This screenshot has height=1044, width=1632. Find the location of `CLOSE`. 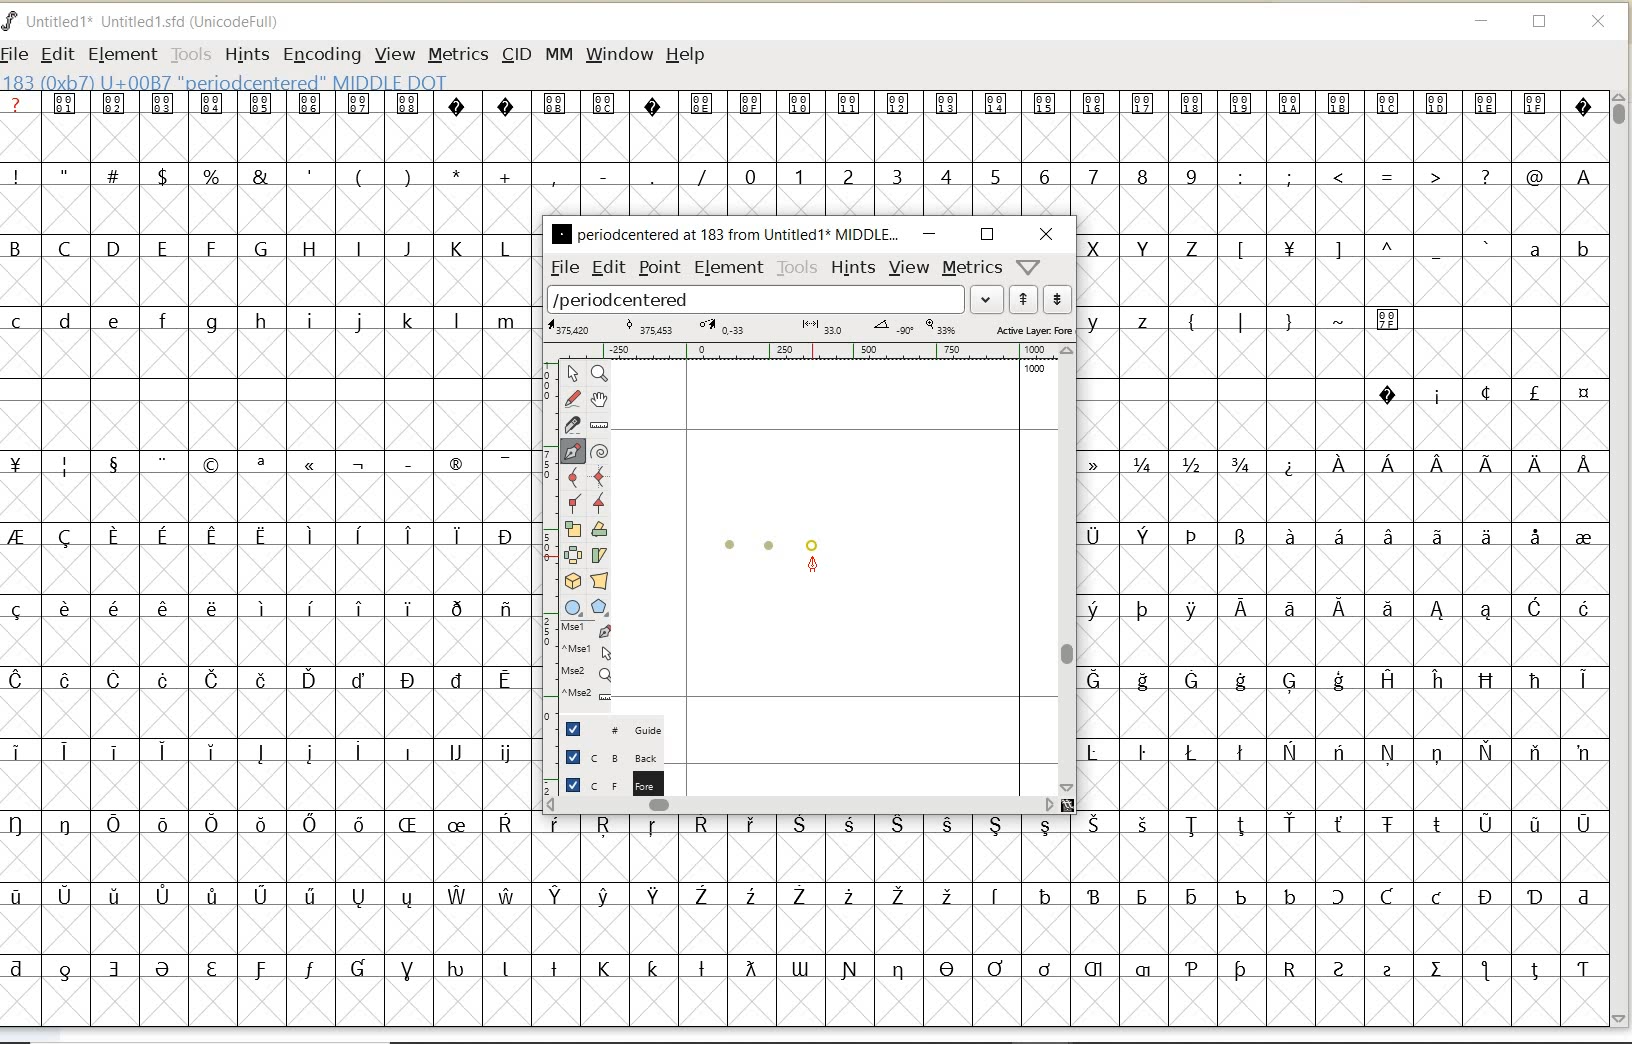

CLOSE is located at coordinates (1600, 22).